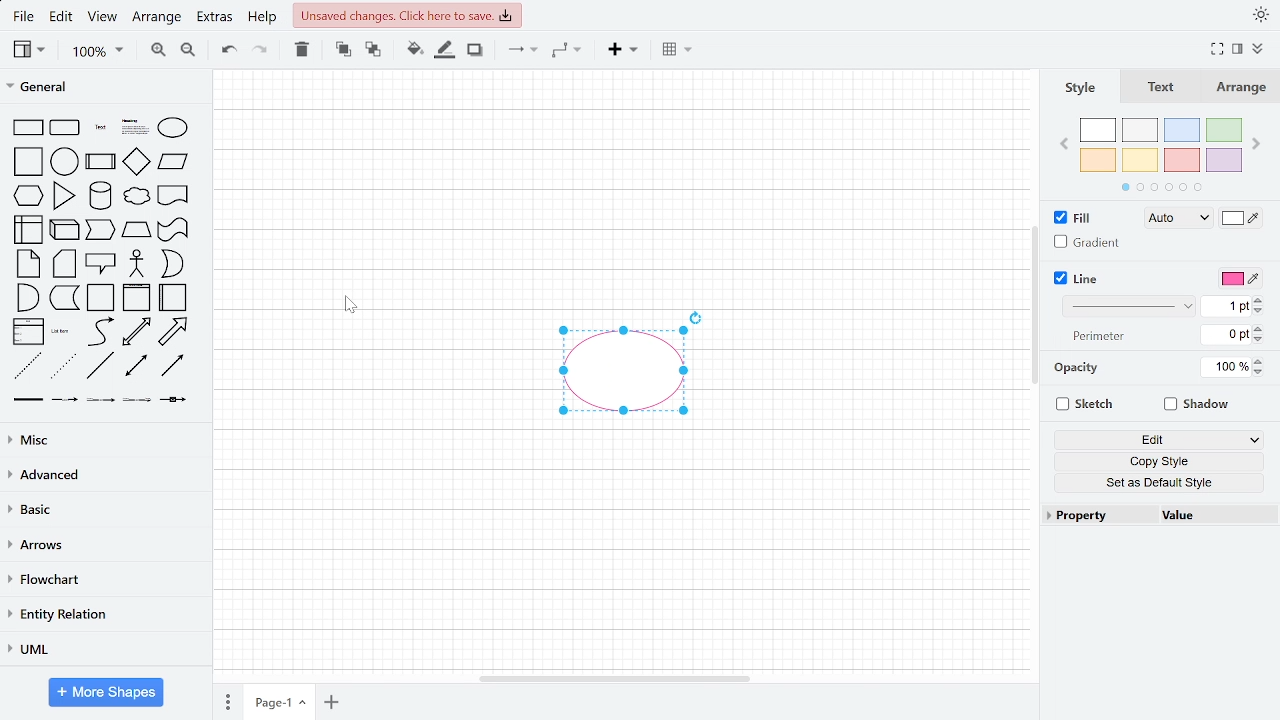  I want to click on cylinder, so click(101, 196).